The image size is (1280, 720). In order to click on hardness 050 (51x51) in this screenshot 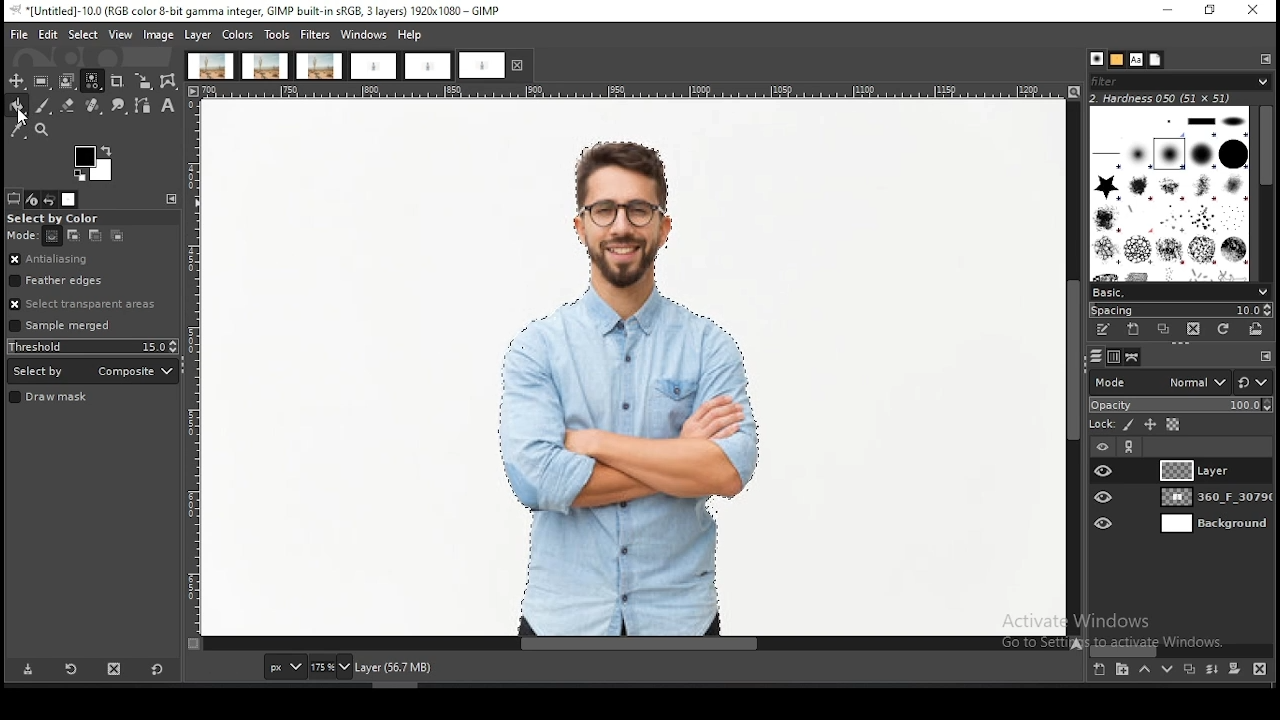, I will do `click(1161, 98)`.